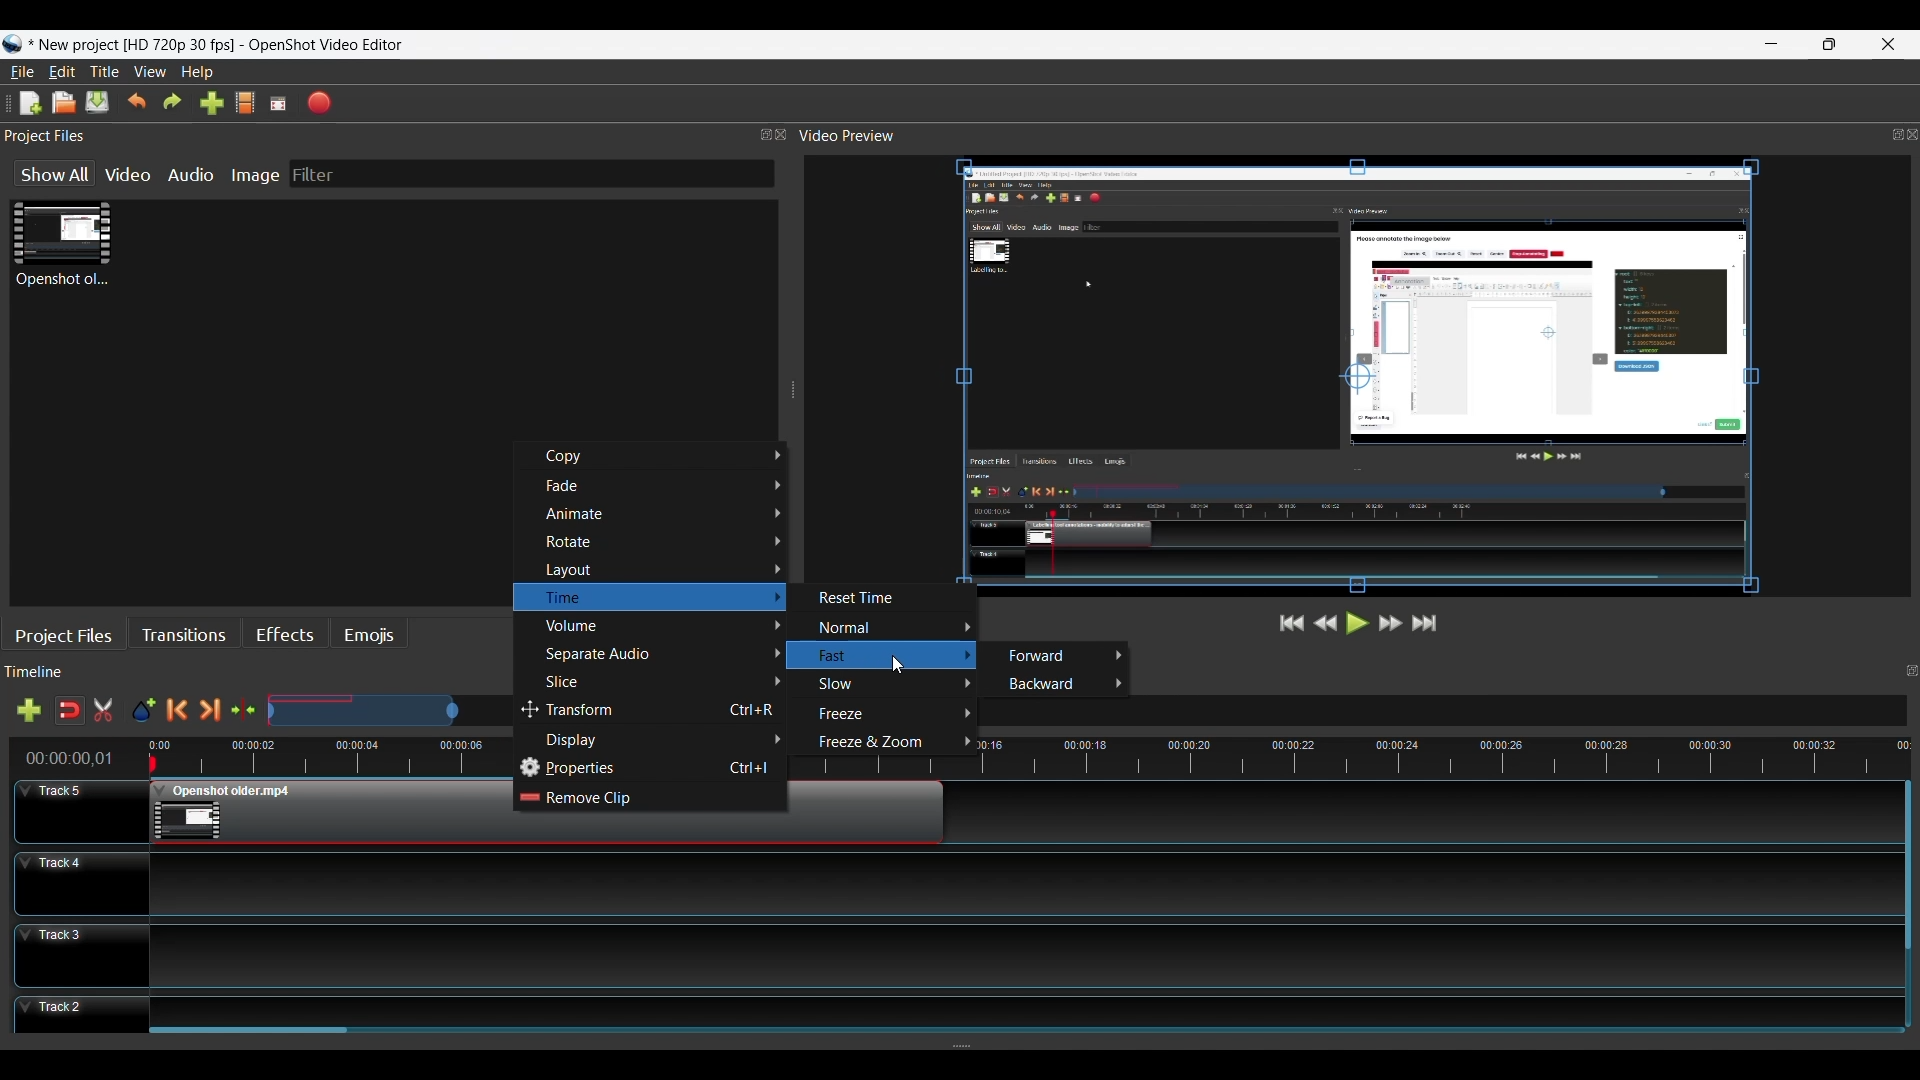 This screenshot has height=1080, width=1920. I want to click on Fade, so click(664, 486).